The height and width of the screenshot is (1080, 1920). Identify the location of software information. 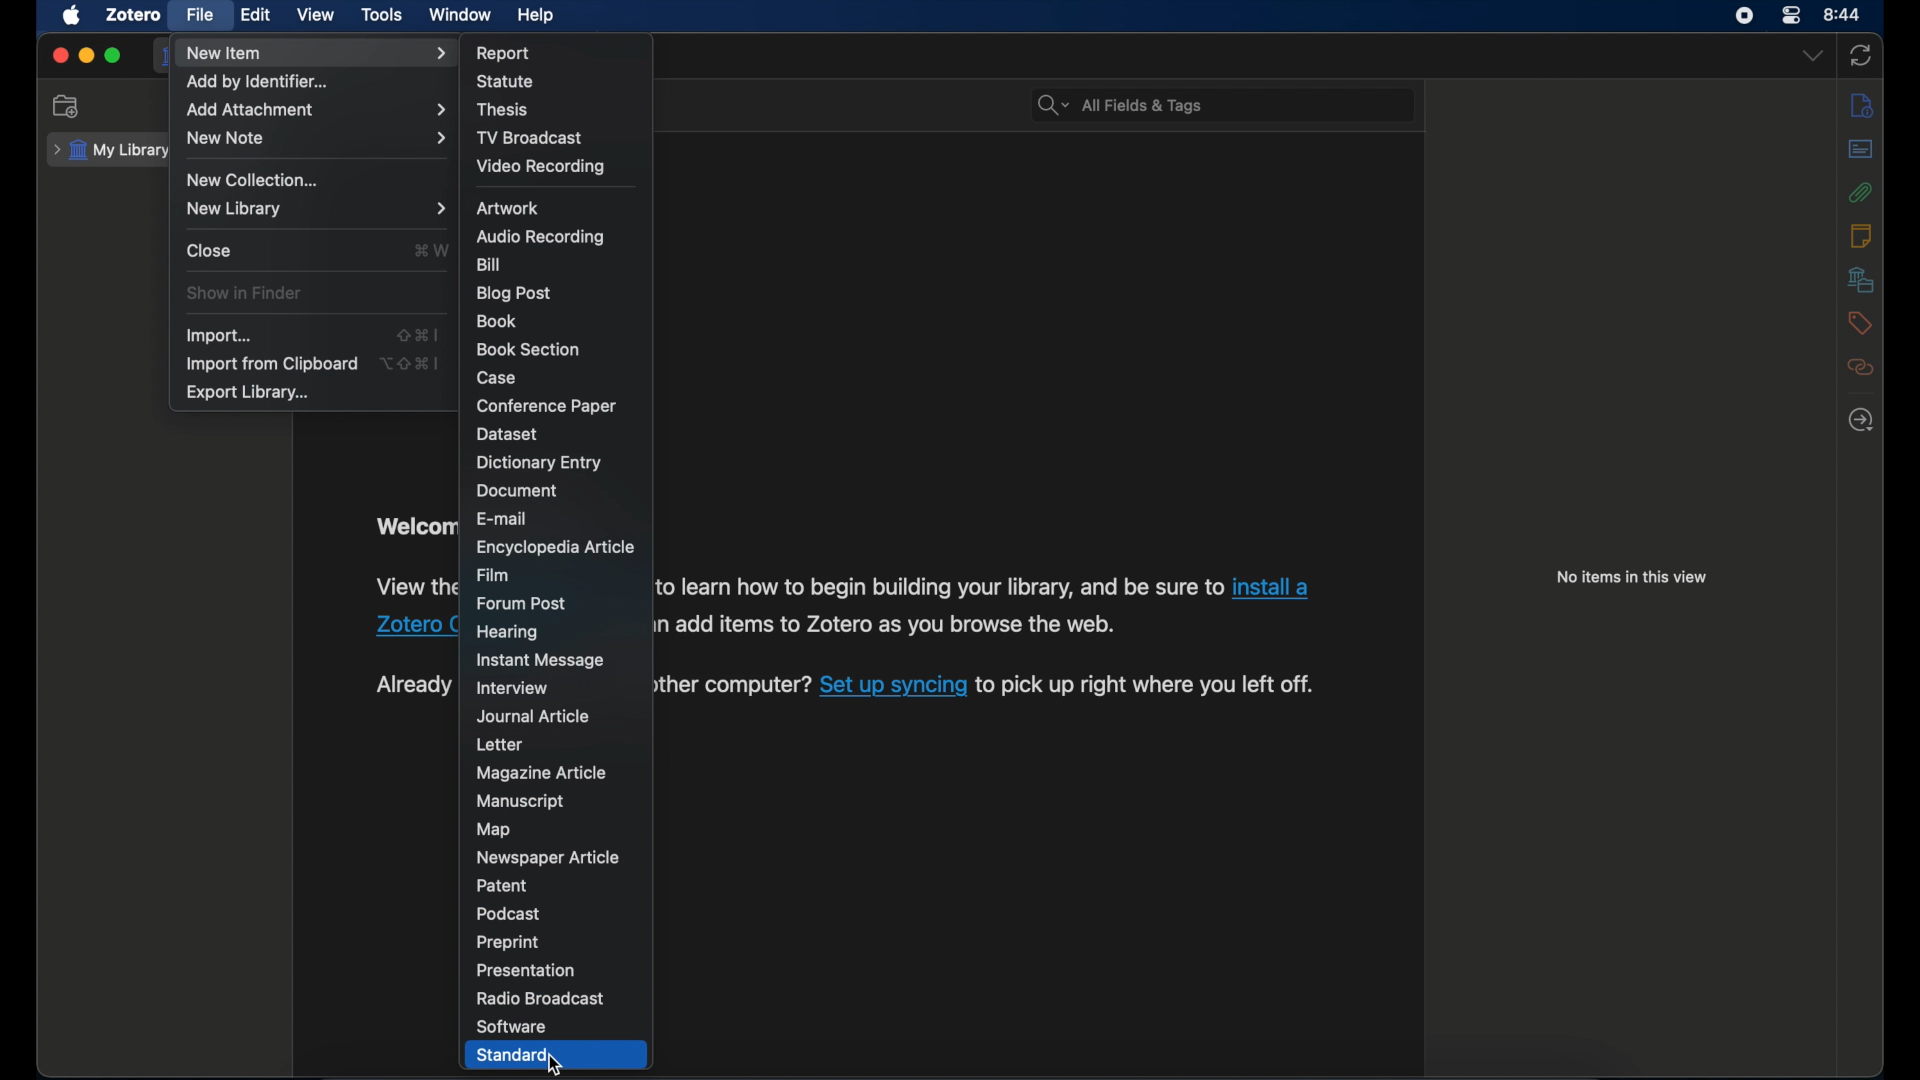
(885, 624).